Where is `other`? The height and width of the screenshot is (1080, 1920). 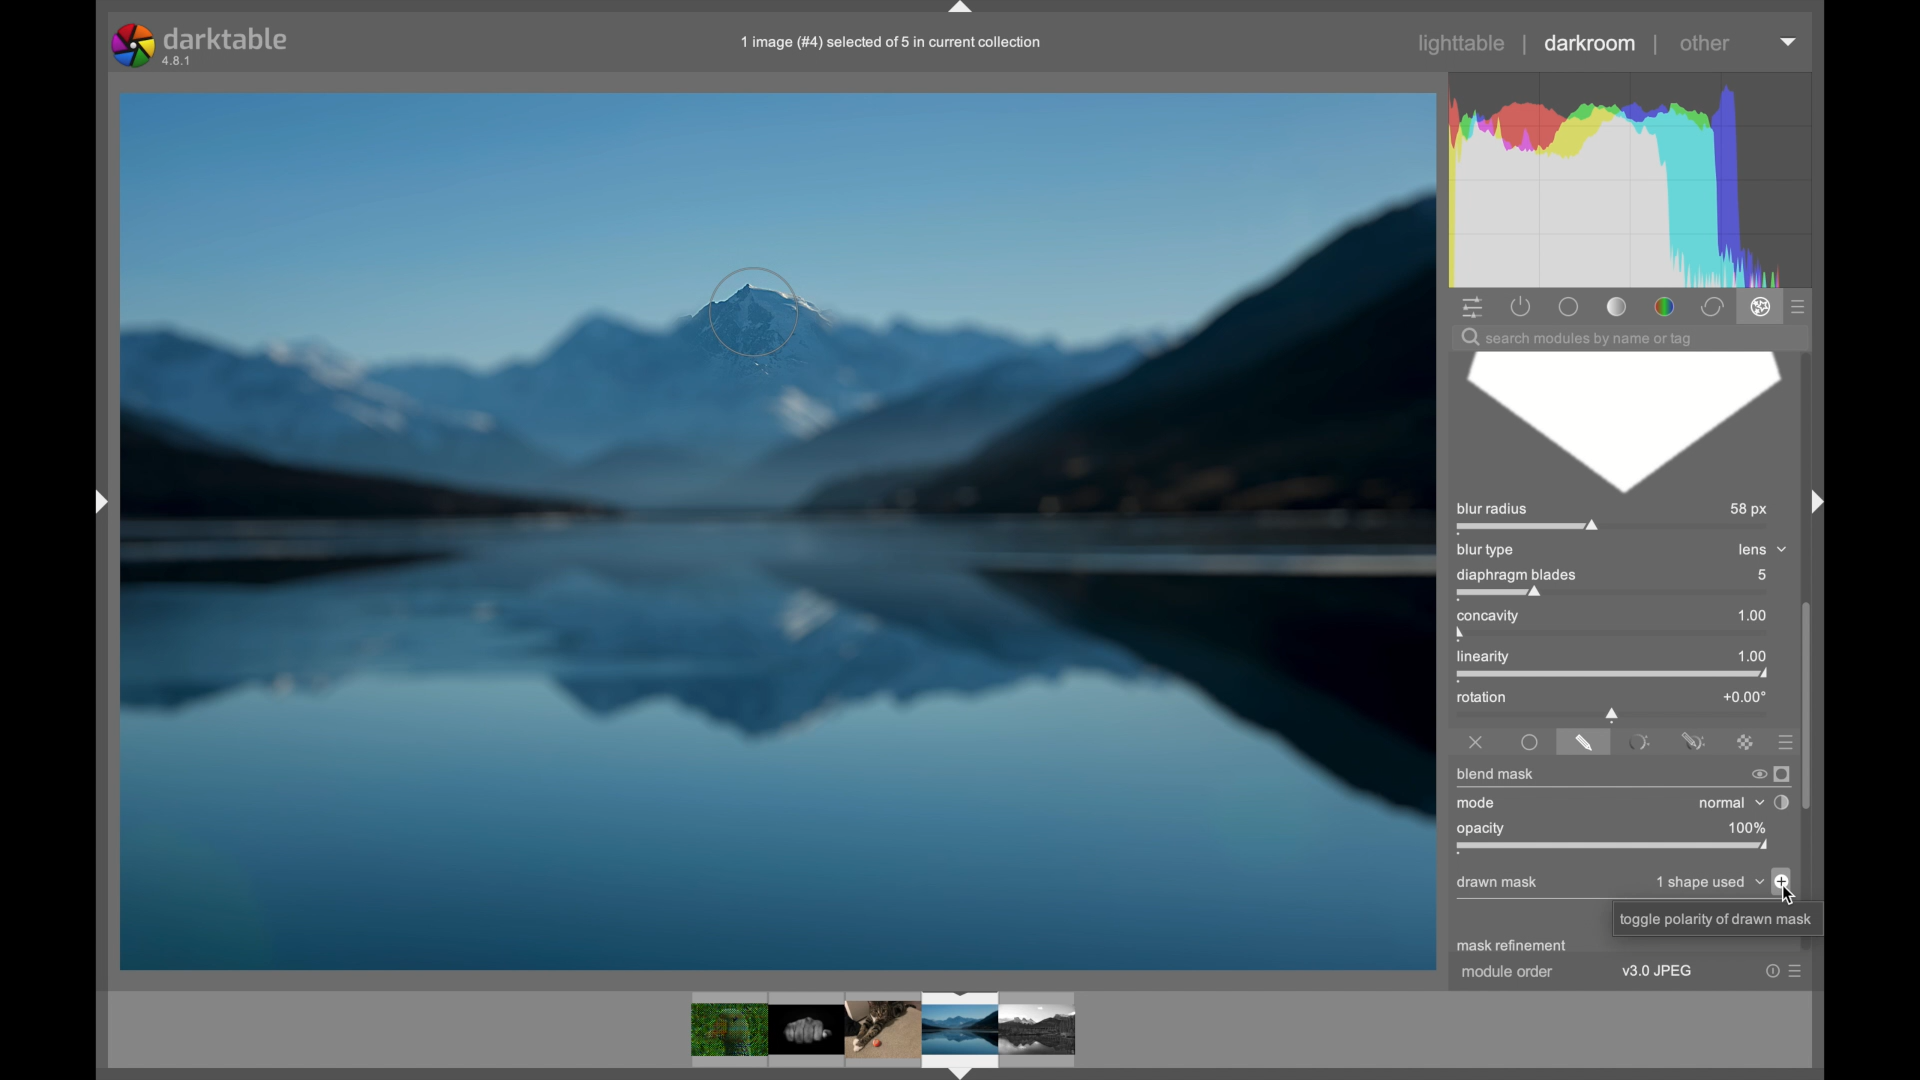
other is located at coordinates (1705, 44).